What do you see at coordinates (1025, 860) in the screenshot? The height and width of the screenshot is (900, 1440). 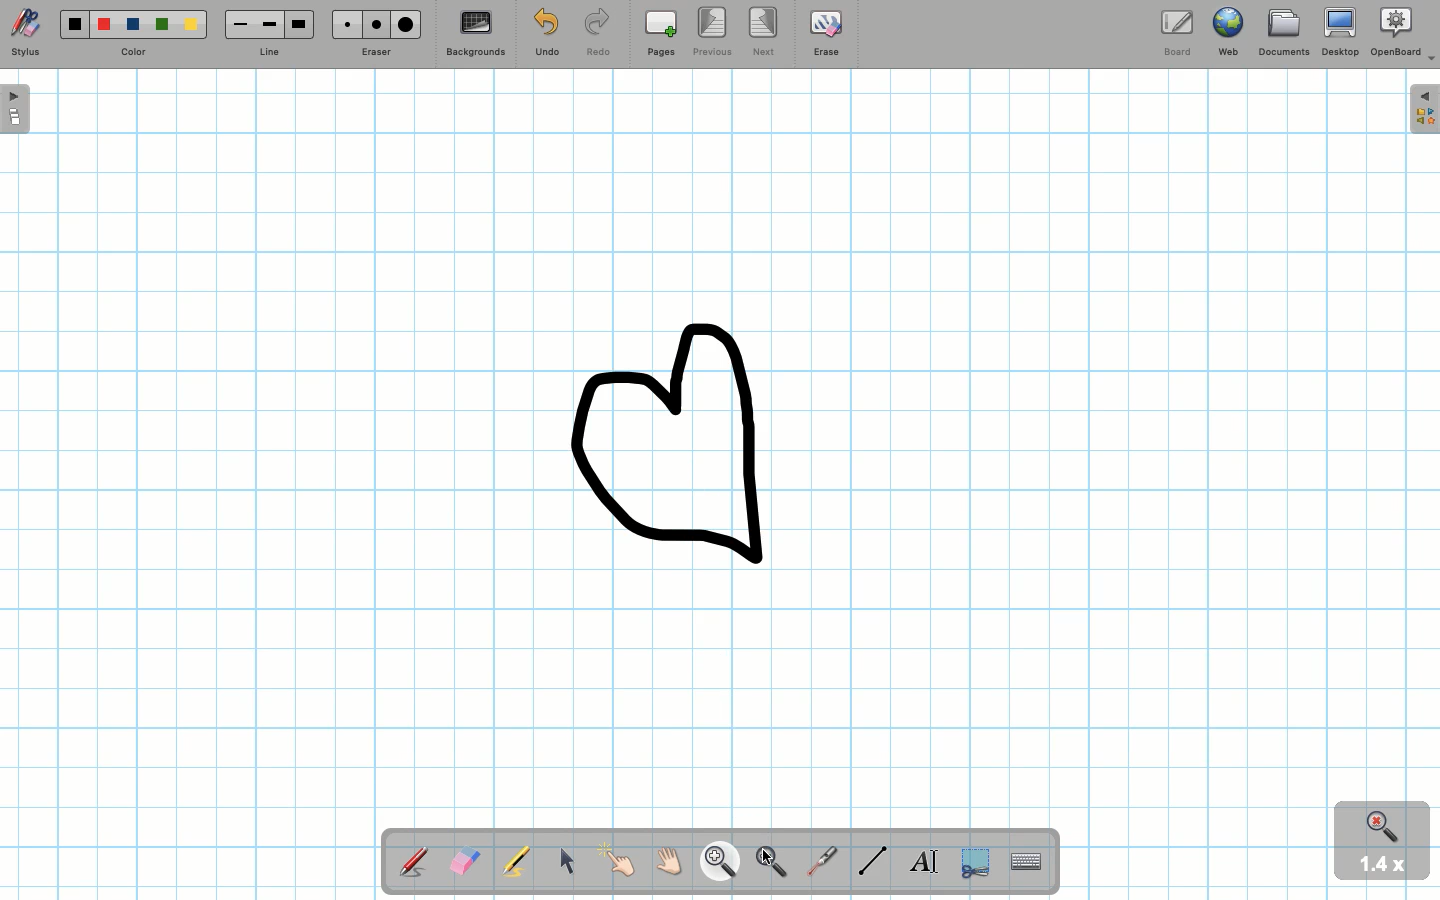 I see `TextInput` at bounding box center [1025, 860].